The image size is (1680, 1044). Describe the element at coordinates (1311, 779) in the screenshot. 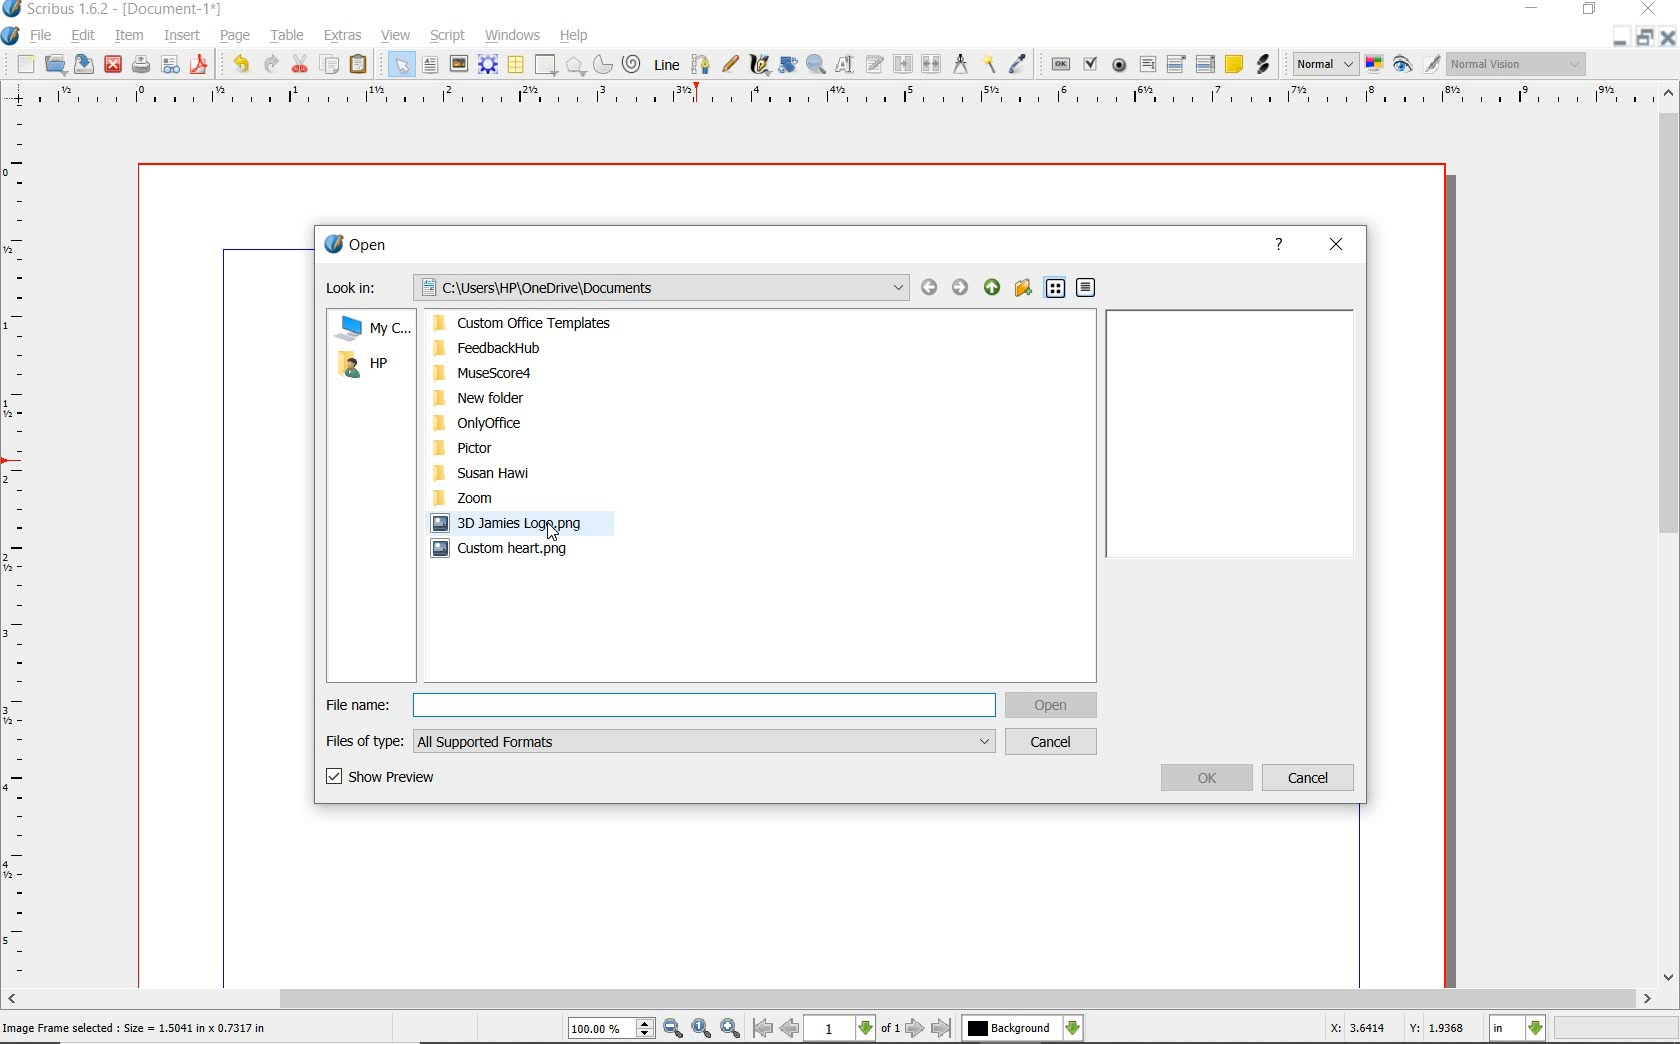

I see `cancel` at that location.